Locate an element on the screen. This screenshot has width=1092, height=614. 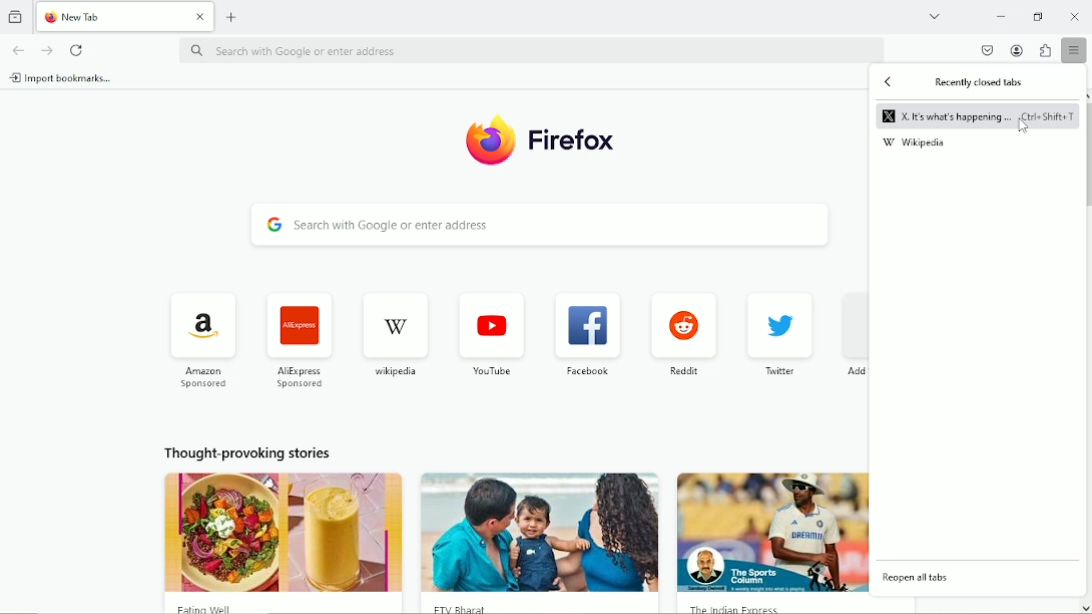
extensions is located at coordinates (1045, 51).